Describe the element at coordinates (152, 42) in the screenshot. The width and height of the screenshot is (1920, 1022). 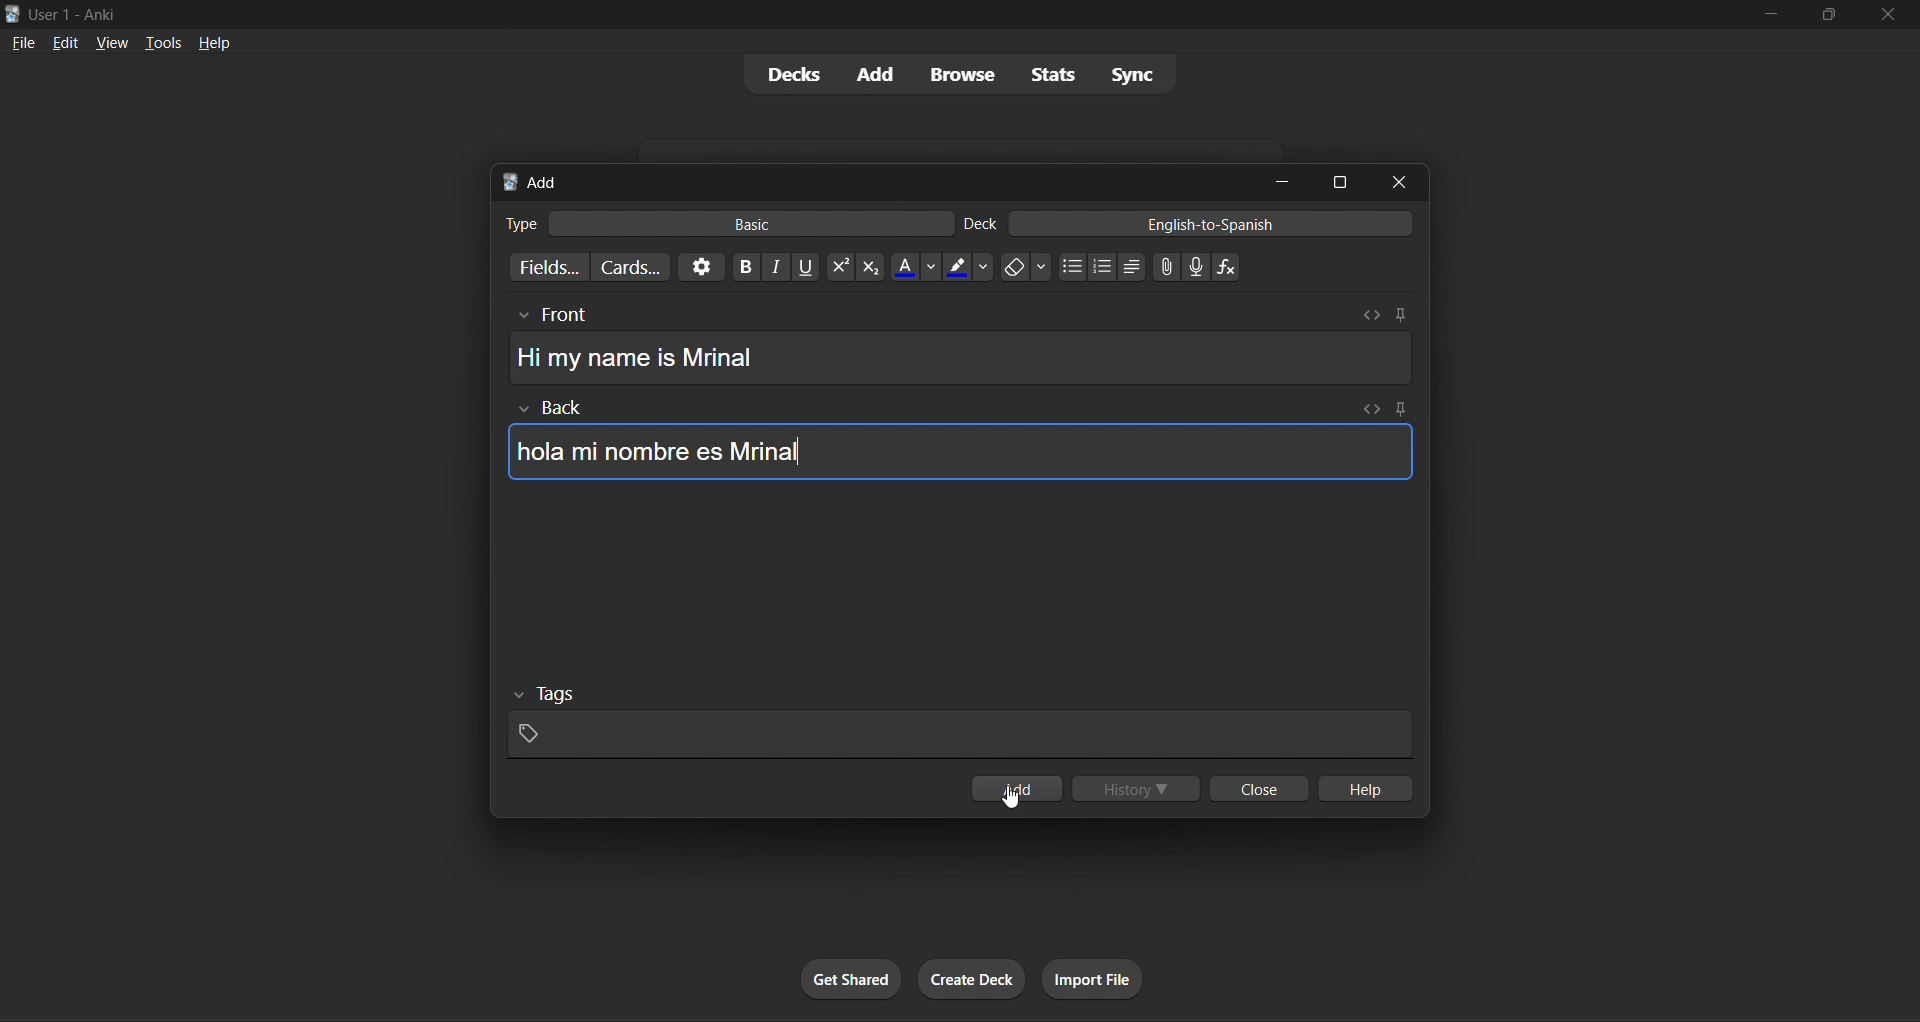
I see `tools` at that location.